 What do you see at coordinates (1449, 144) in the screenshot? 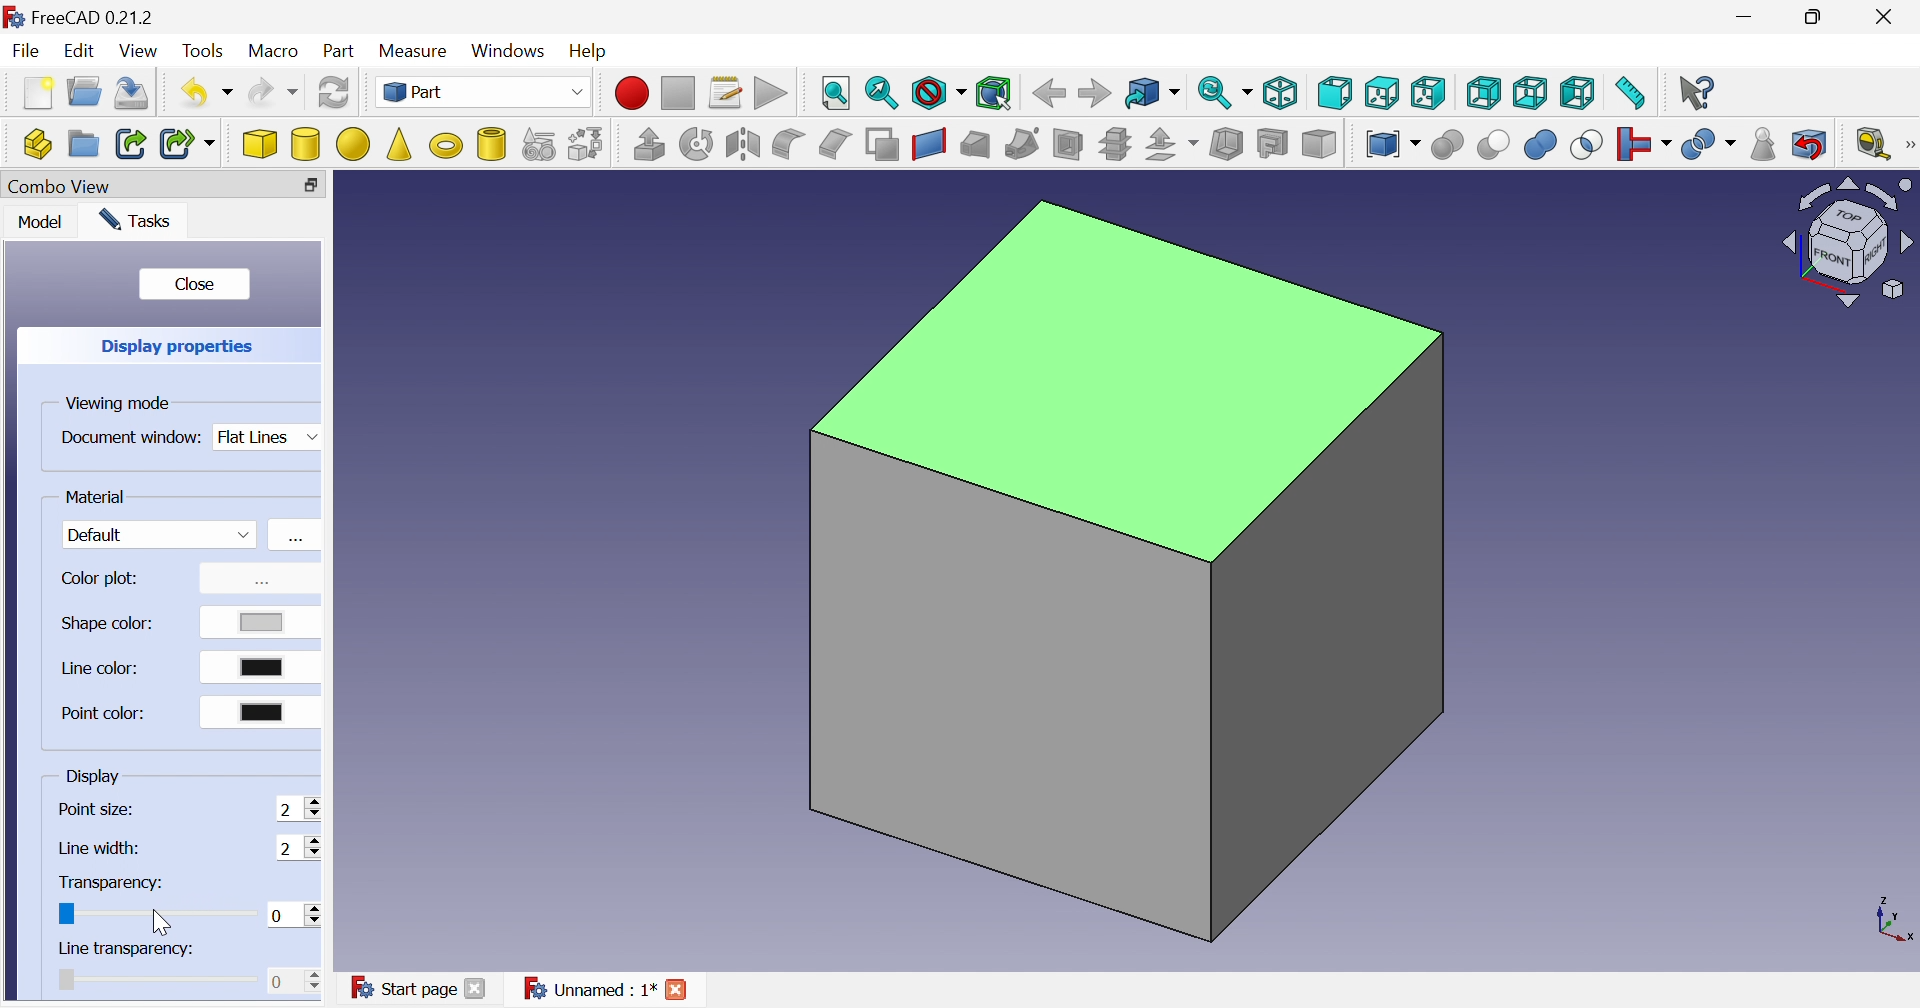
I see `Boolean` at bounding box center [1449, 144].